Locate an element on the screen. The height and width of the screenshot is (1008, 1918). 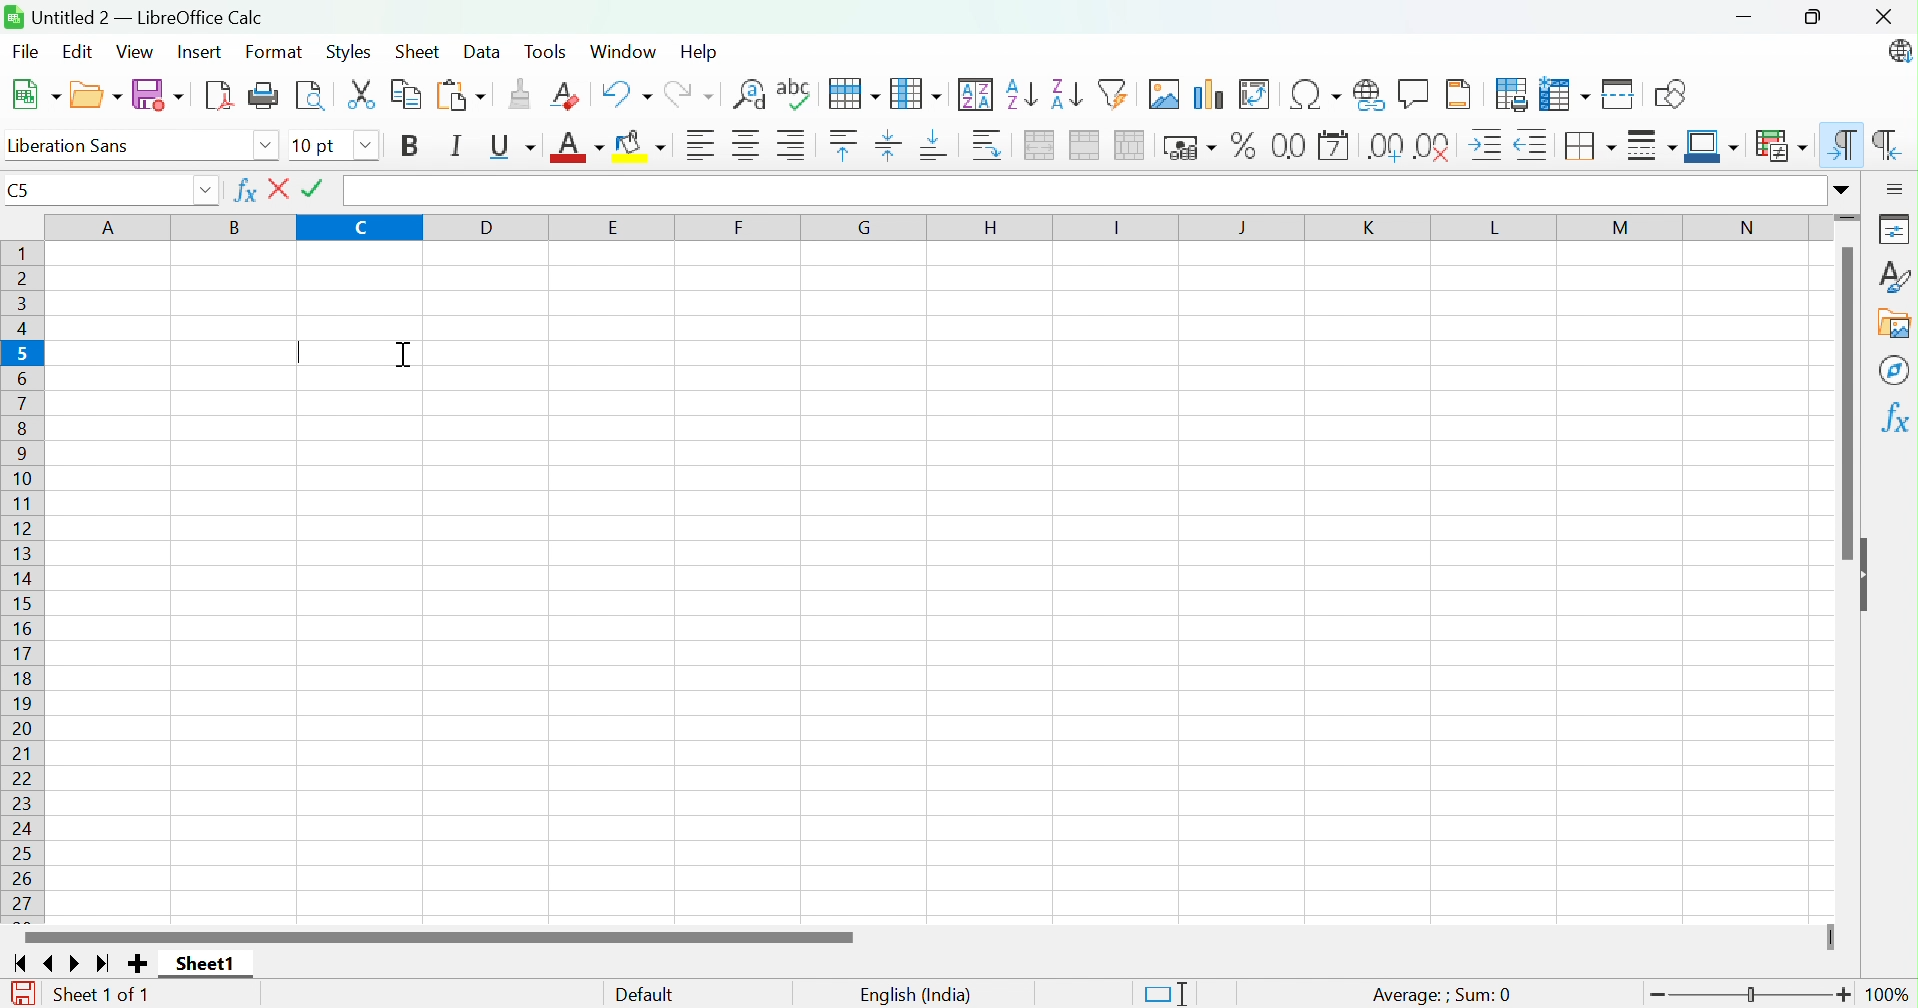
Delete decimal place is located at coordinates (1434, 147).